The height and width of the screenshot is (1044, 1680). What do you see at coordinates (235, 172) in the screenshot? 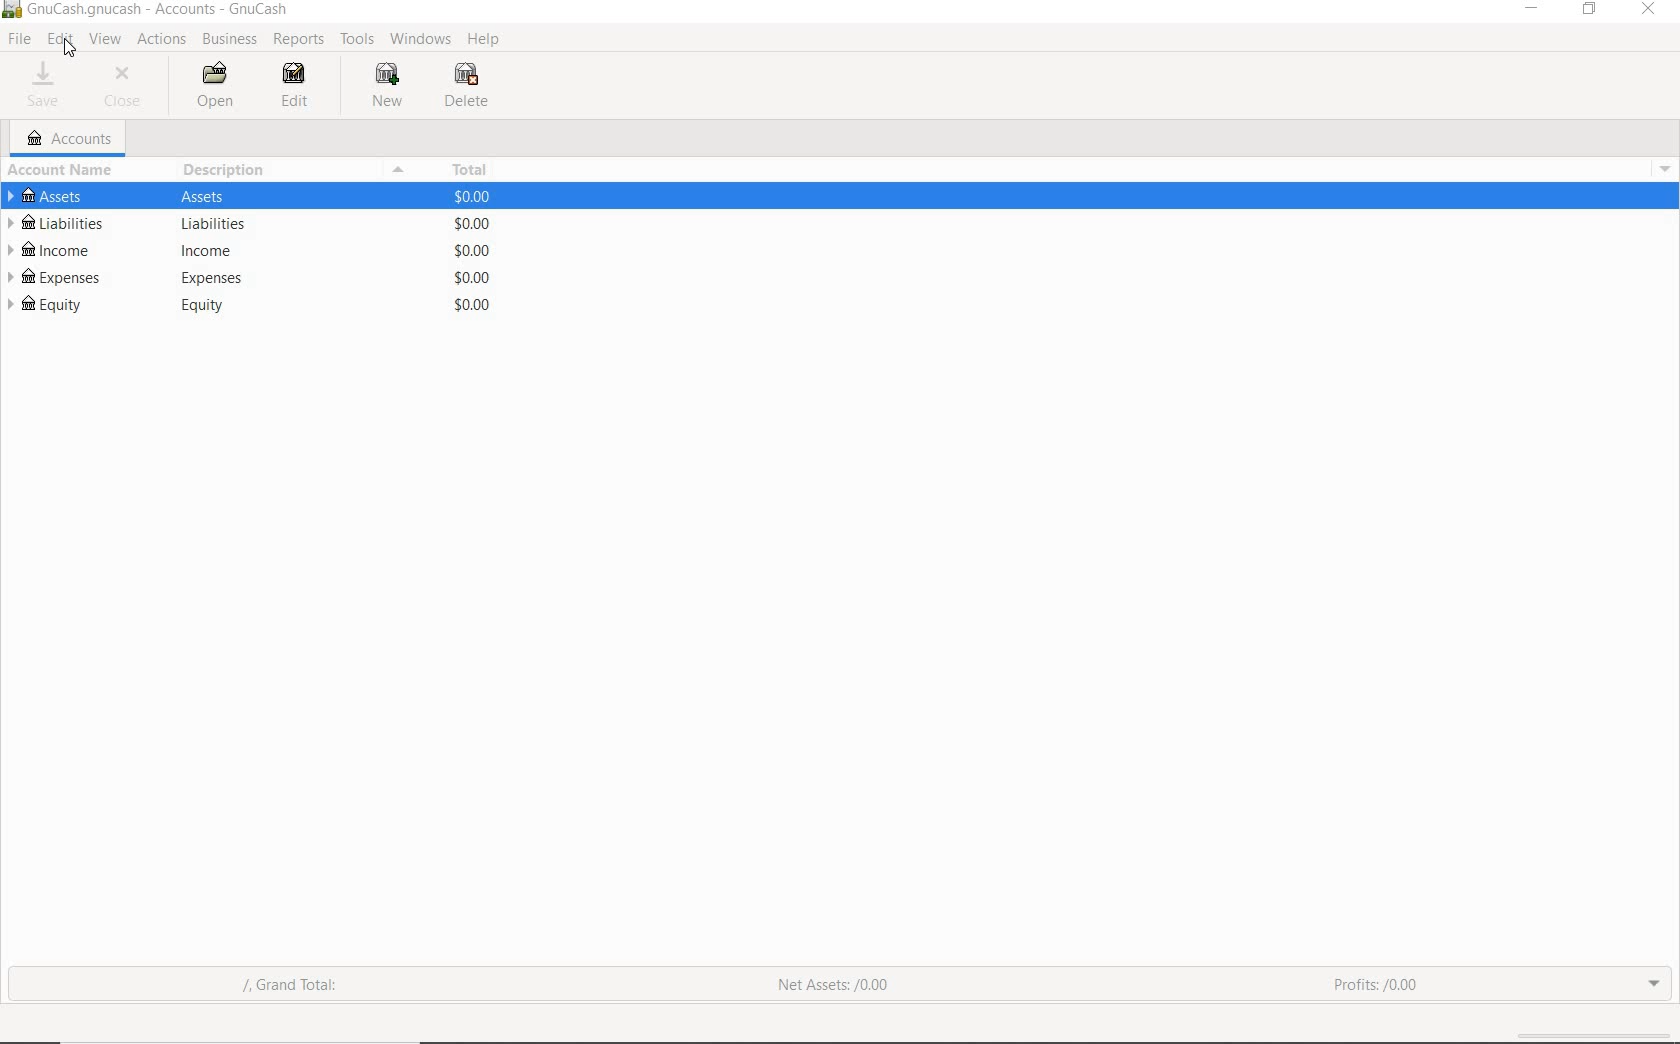
I see `DESCRIPTION` at bounding box center [235, 172].